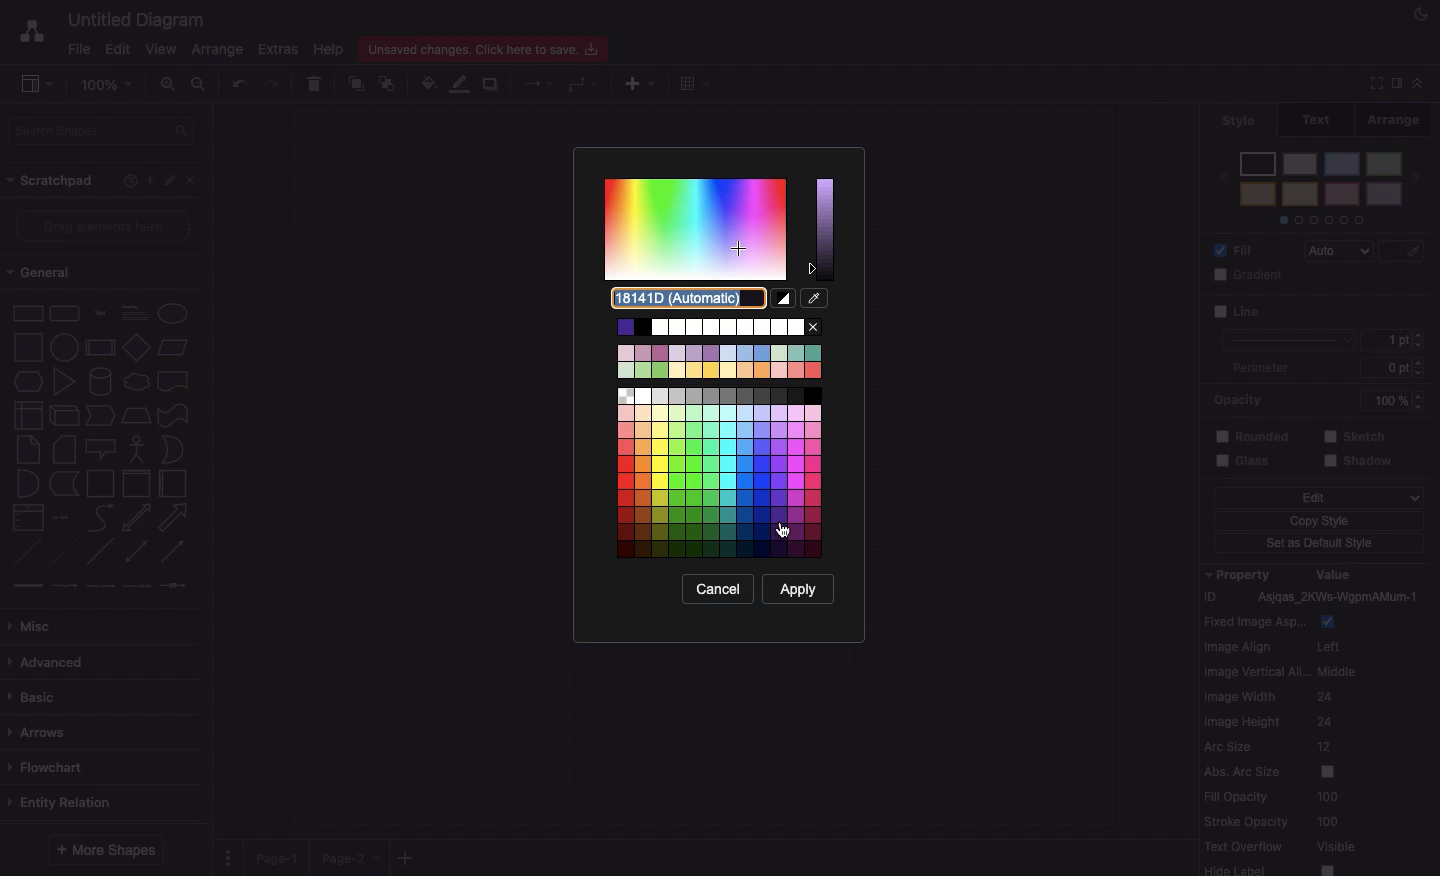  I want to click on Color, so click(1403, 312).